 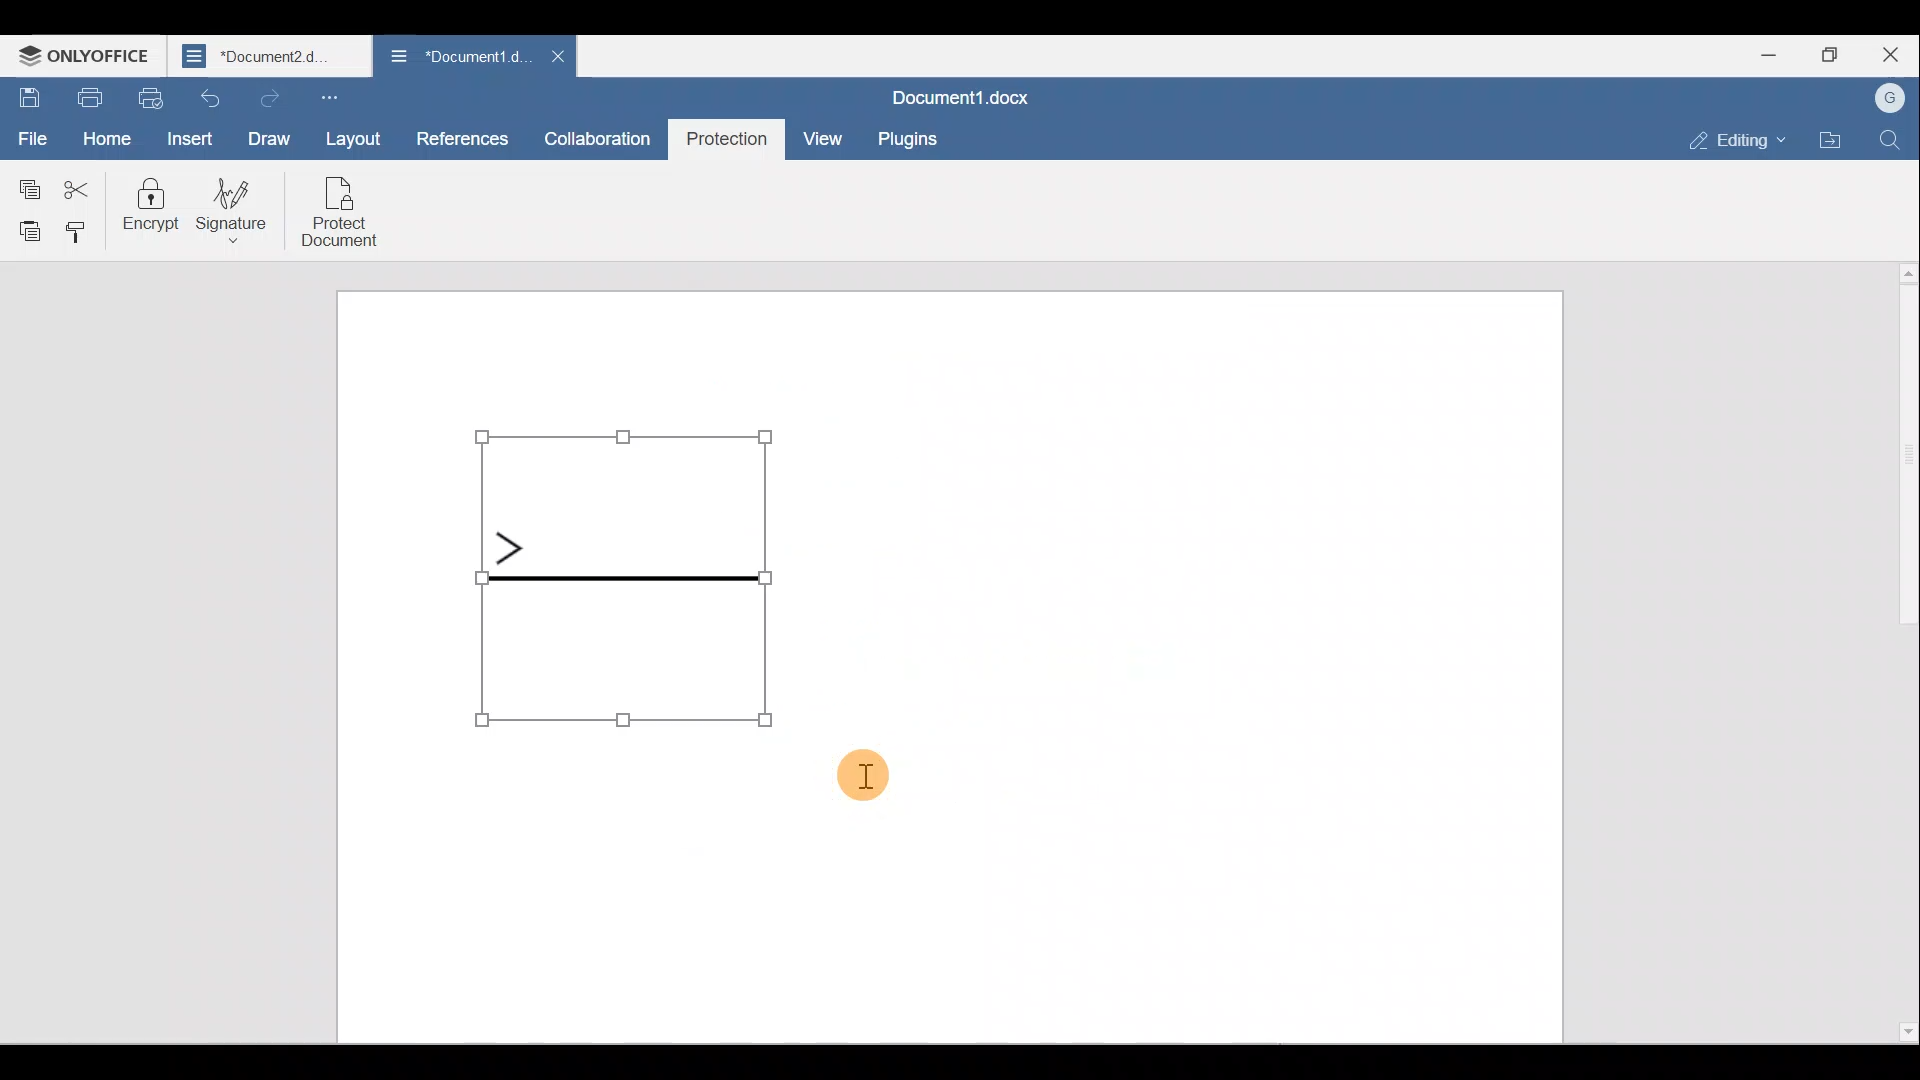 I want to click on Protect document, so click(x=341, y=208).